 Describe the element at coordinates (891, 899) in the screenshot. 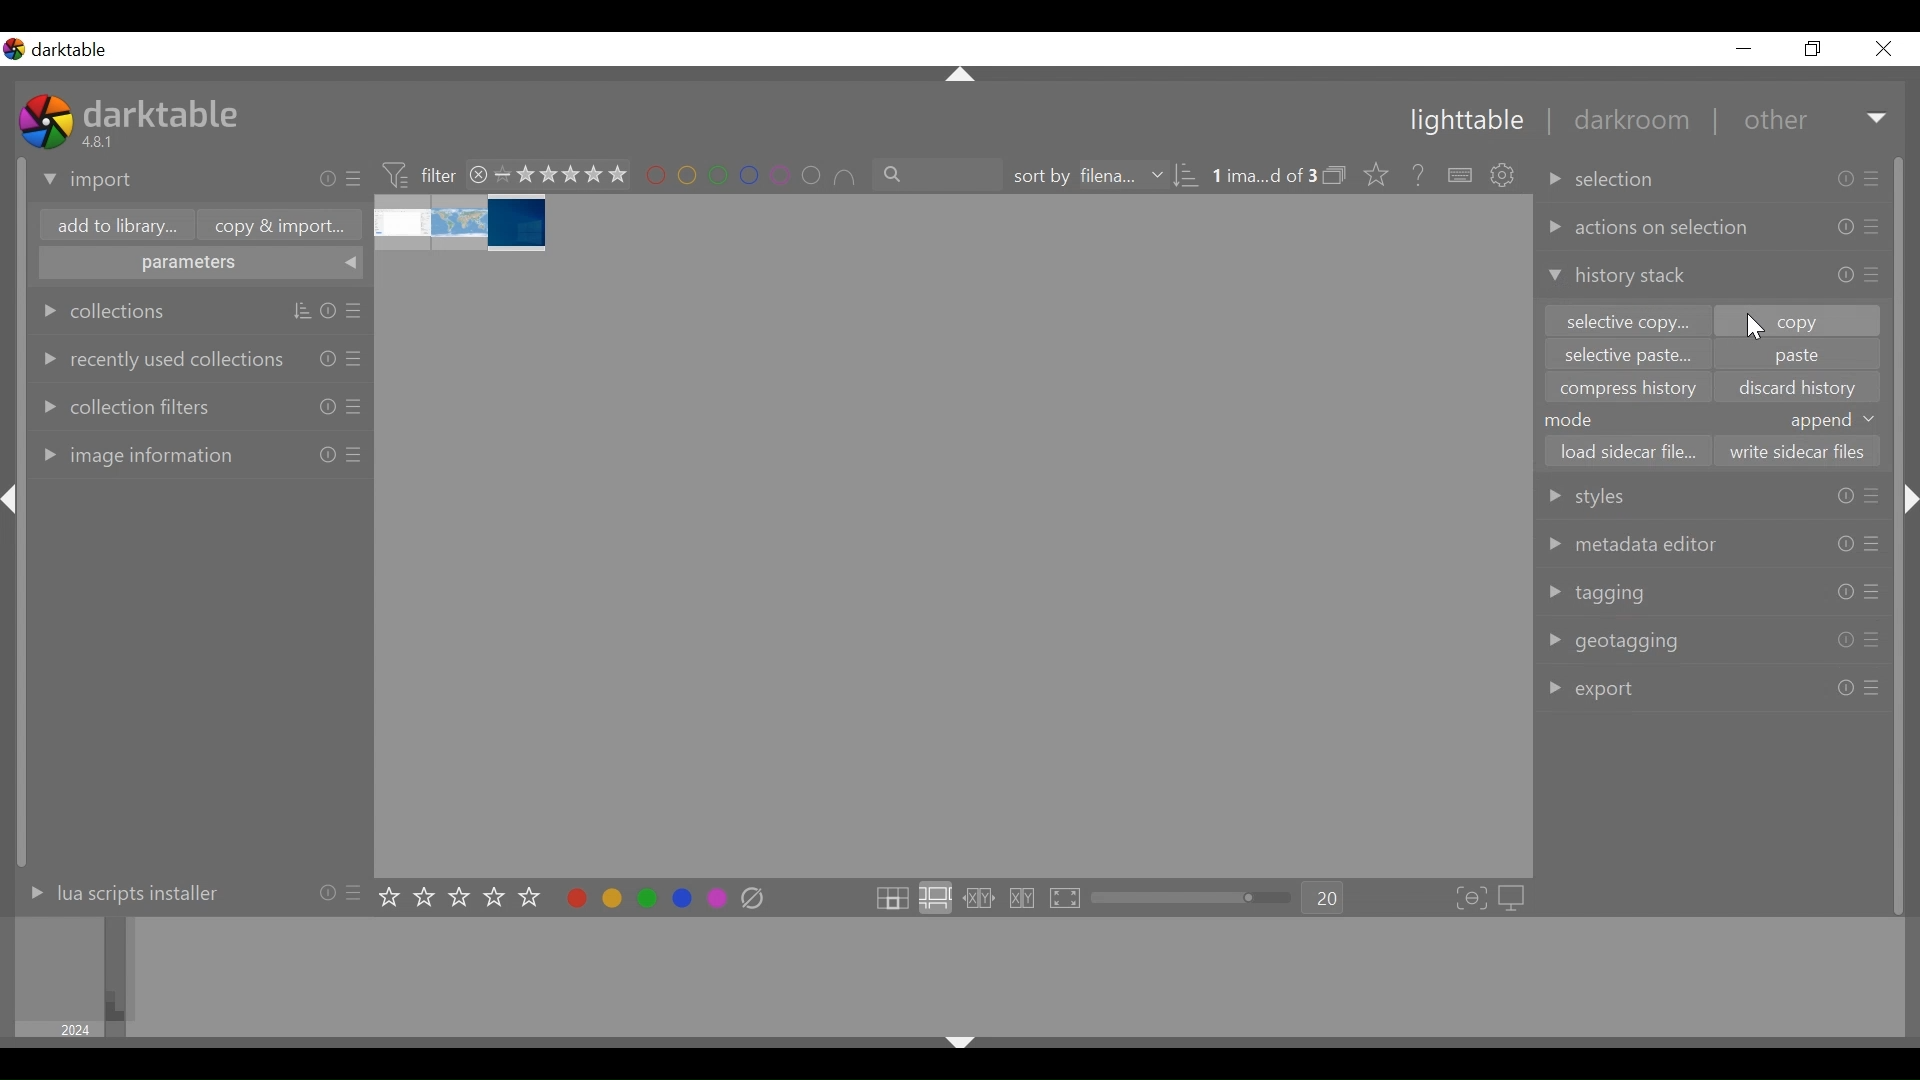

I see `click to enter filemanger` at that location.